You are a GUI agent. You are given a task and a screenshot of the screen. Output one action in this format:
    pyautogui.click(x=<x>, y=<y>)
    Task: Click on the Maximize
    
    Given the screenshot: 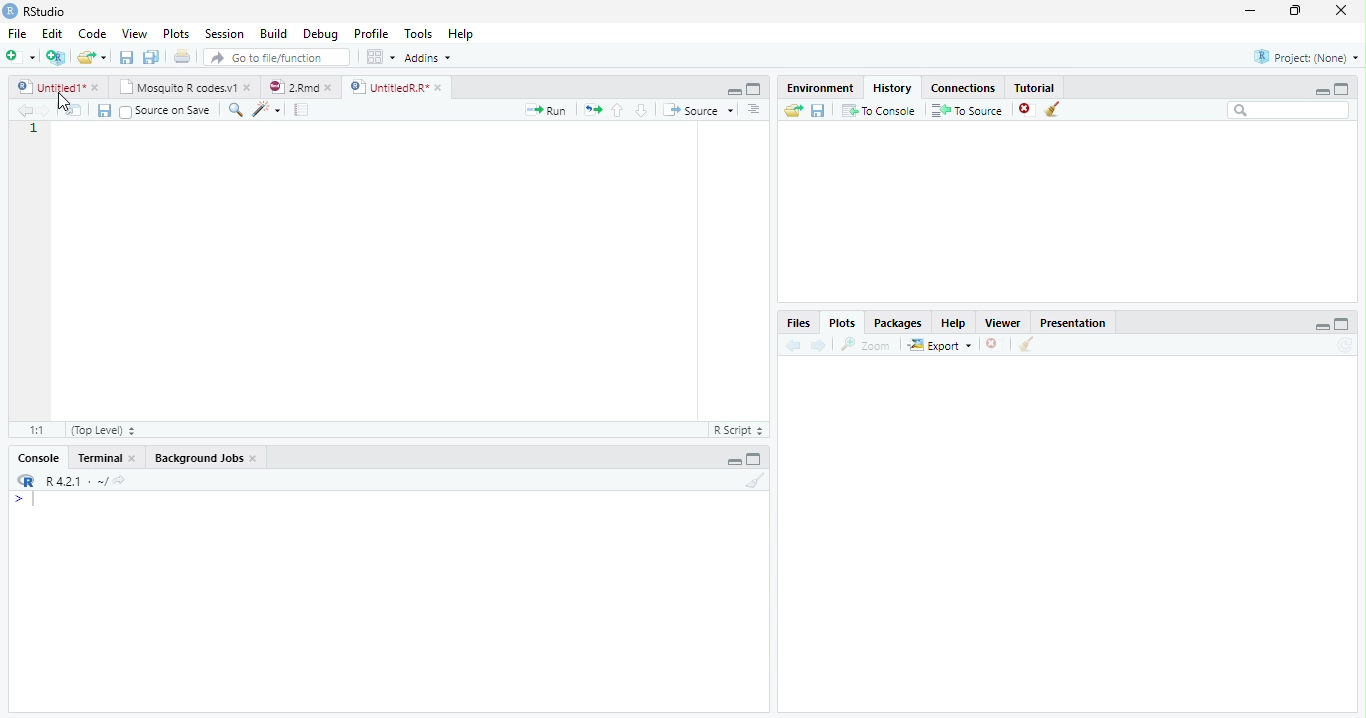 What is the action you would take?
    pyautogui.click(x=1342, y=89)
    